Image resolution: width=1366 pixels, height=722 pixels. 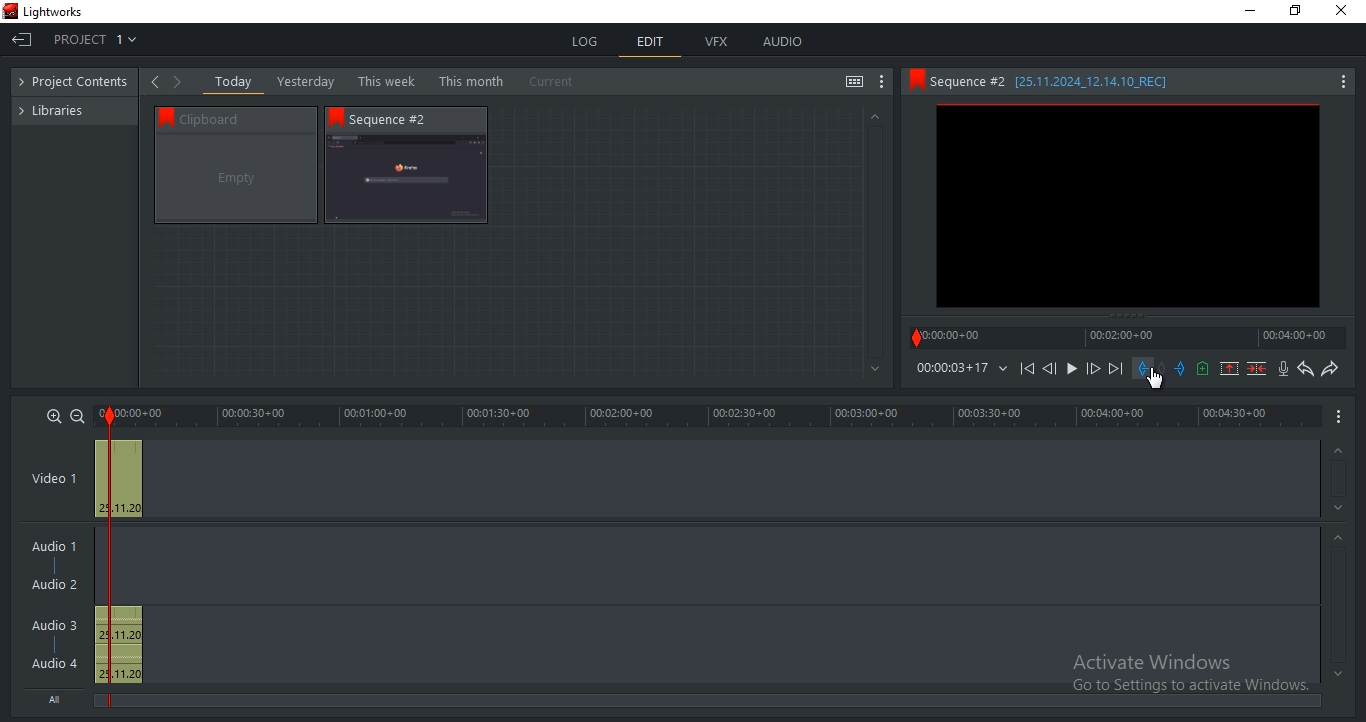 I want to click on timeline, so click(x=1128, y=337).